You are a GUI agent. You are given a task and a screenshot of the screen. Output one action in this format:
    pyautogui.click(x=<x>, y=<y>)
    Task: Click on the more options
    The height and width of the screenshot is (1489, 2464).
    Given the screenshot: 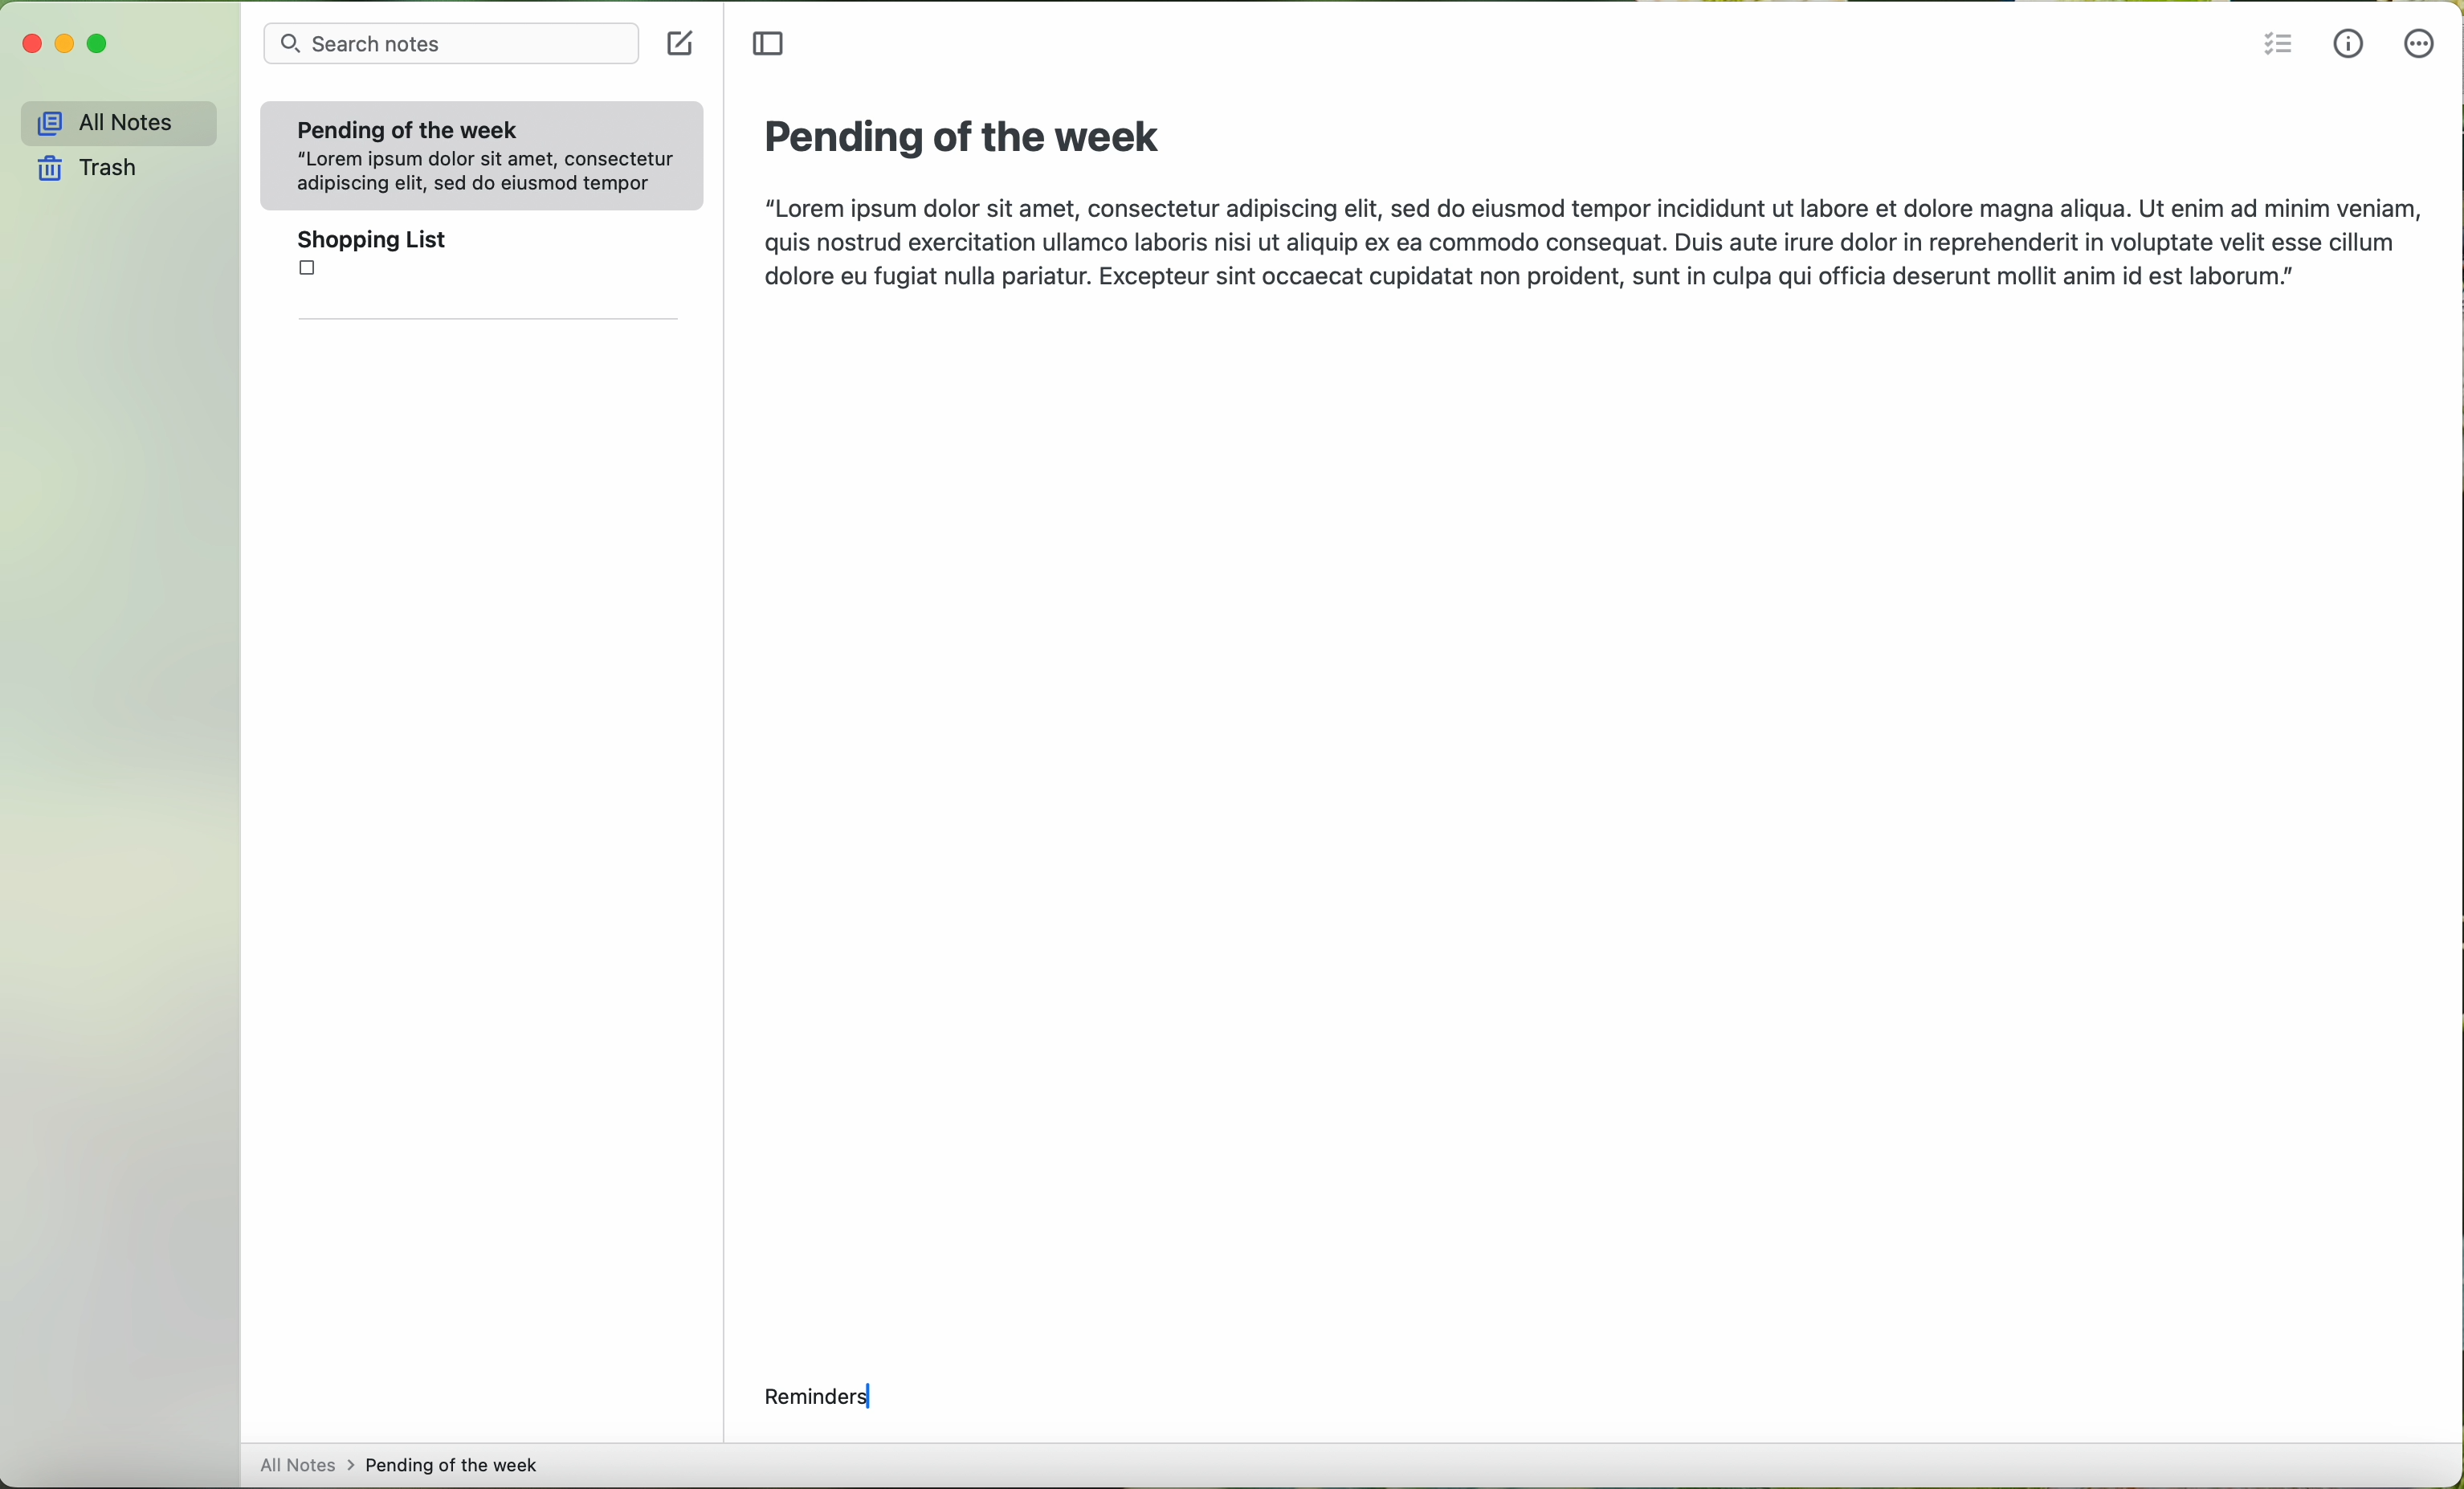 What is the action you would take?
    pyautogui.click(x=2419, y=49)
    